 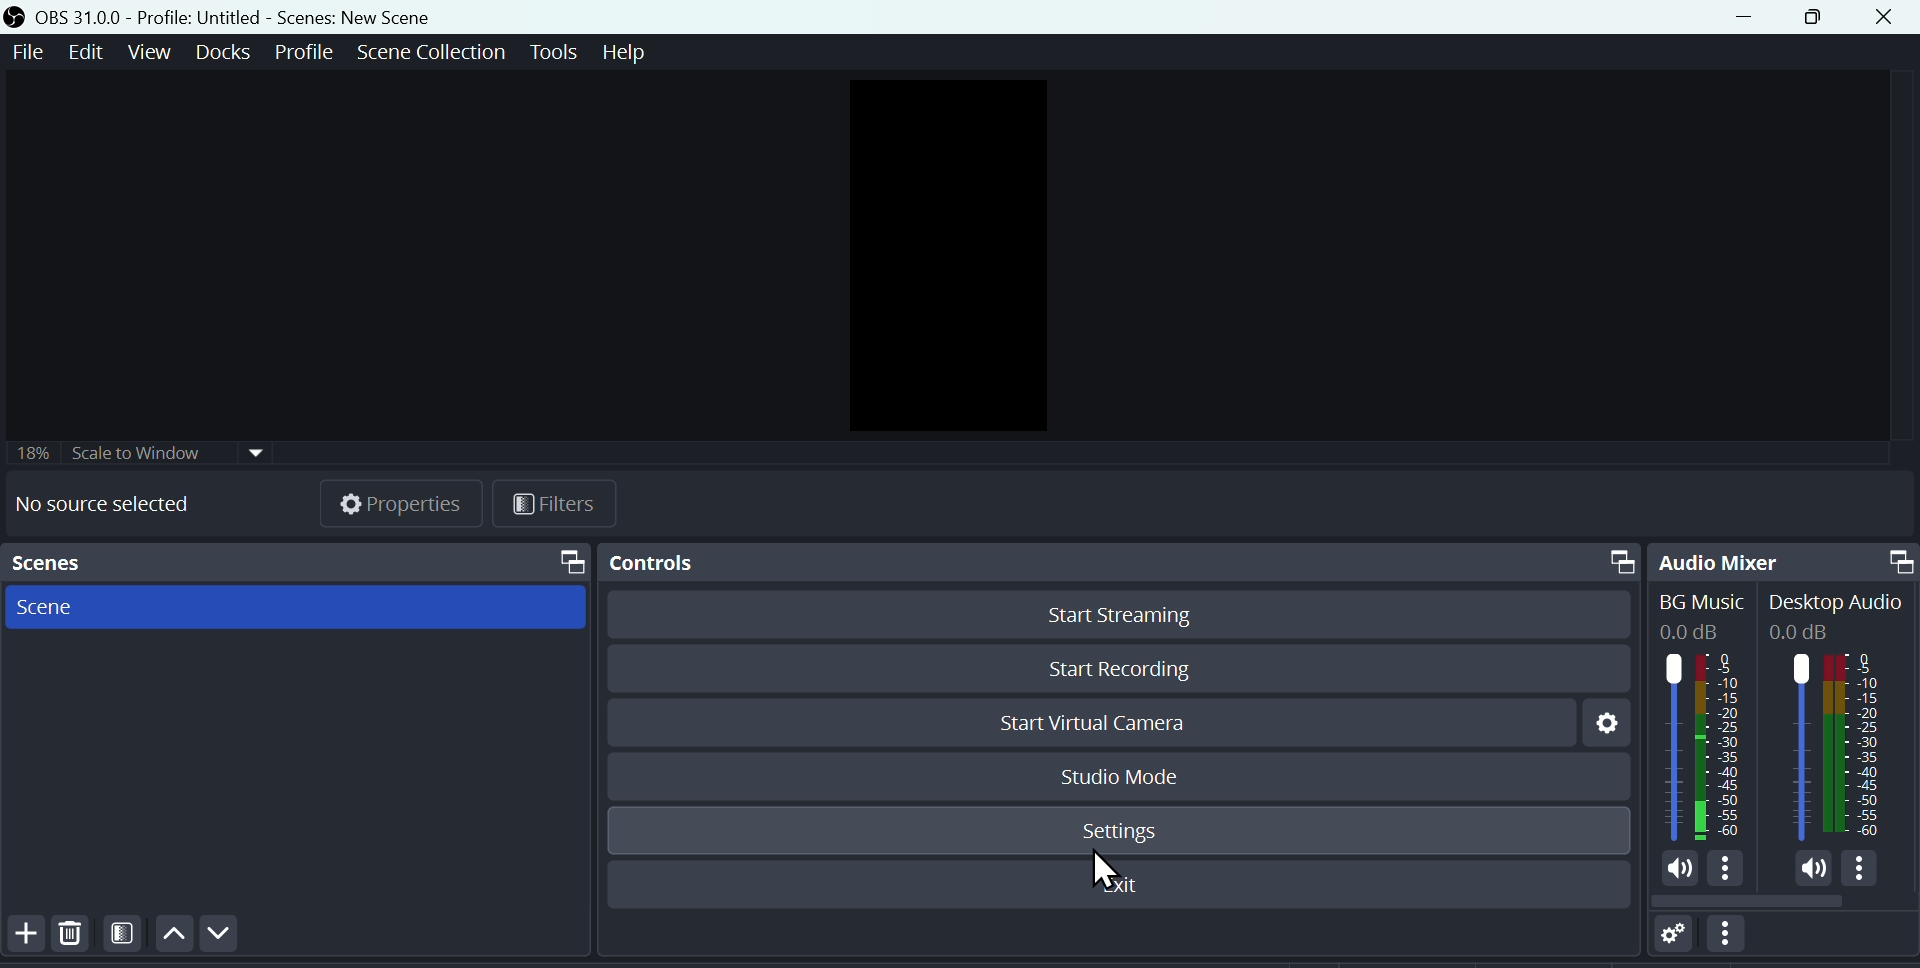 I want to click on Filtres, so click(x=559, y=505).